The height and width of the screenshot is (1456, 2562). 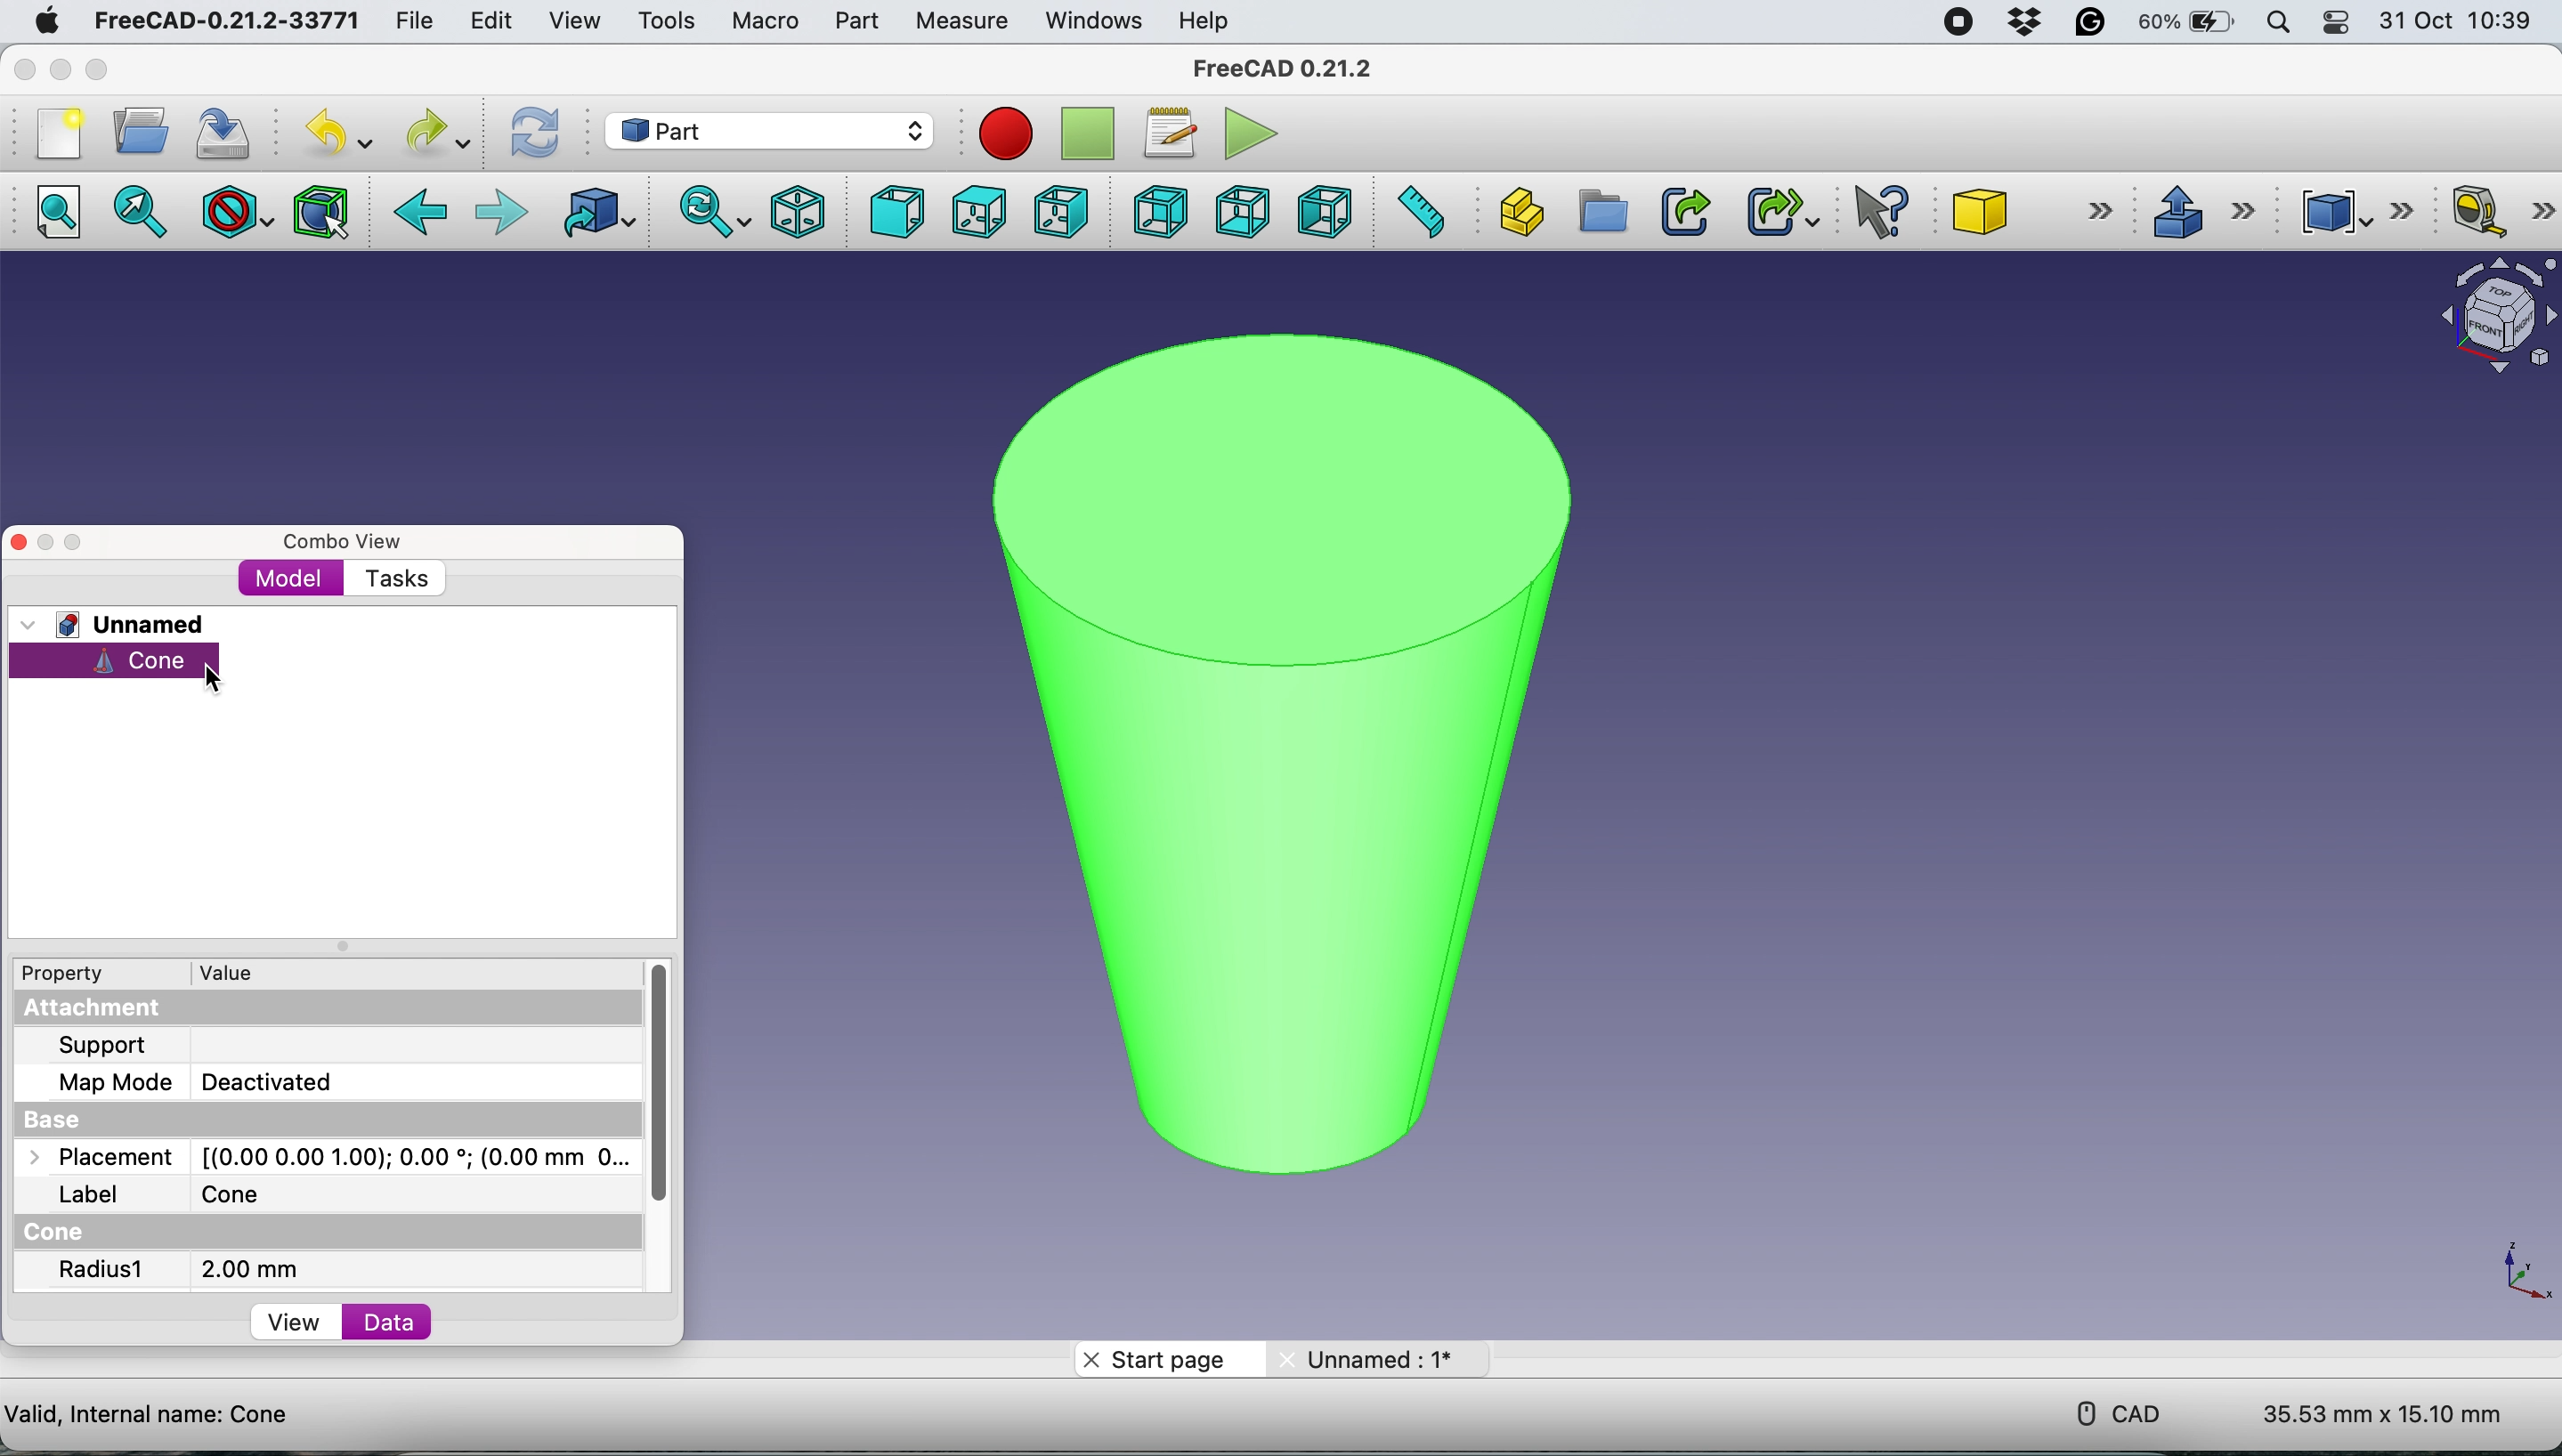 What do you see at coordinates (531, 132) in the screenshot?
I see `refresh` at bounding box center [531, 132].